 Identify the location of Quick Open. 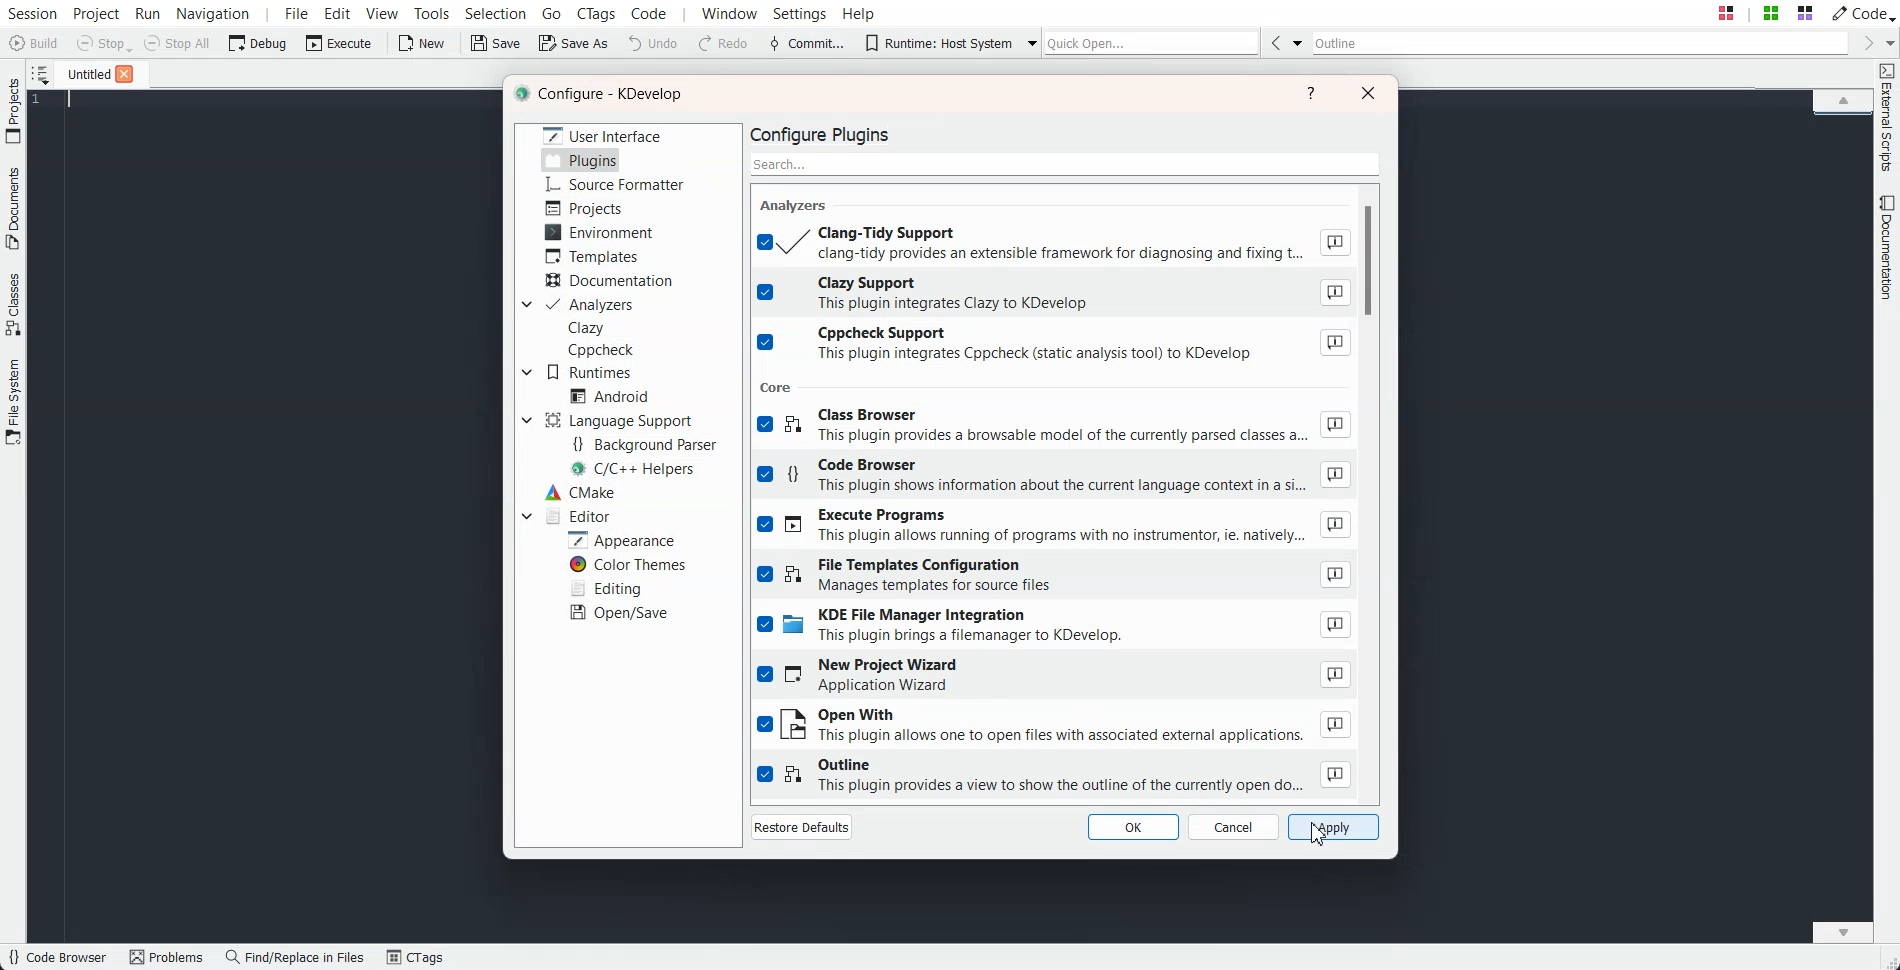
(1765, 13).